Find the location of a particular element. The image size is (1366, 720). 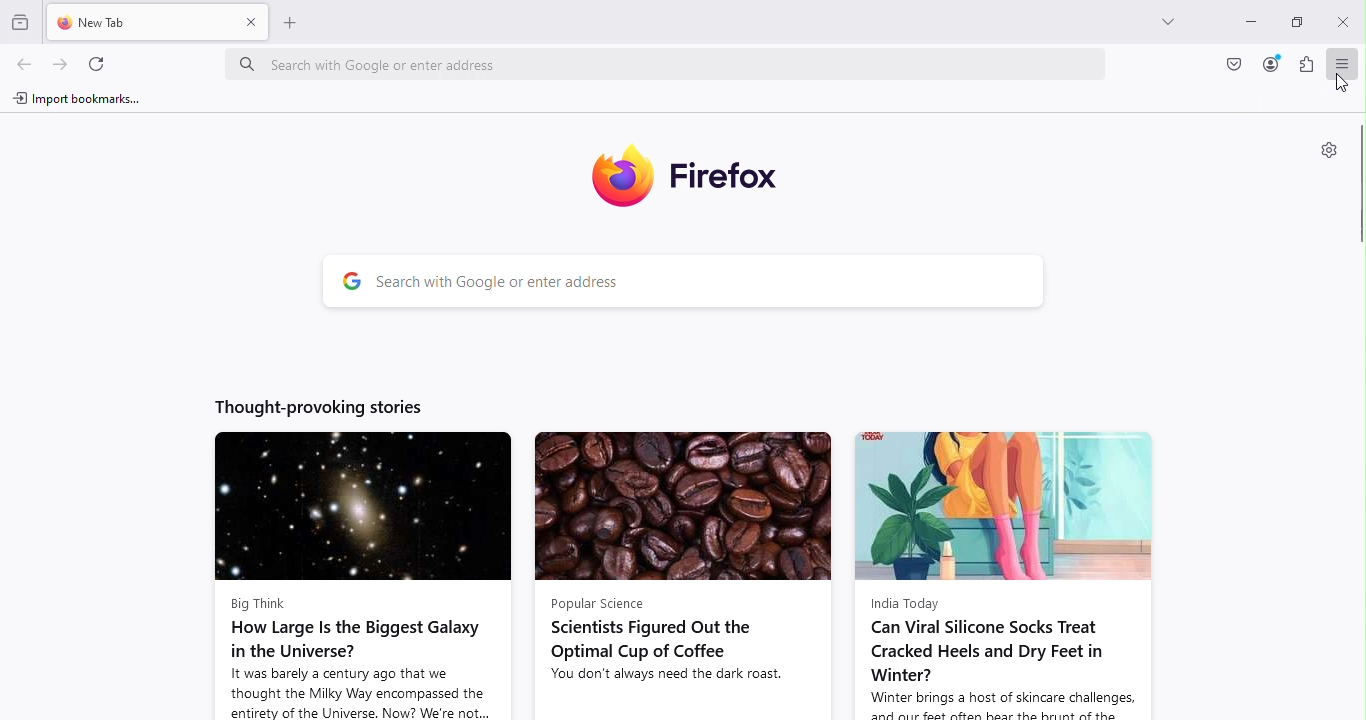

Go forward one page is located at coordinates (63, 63).